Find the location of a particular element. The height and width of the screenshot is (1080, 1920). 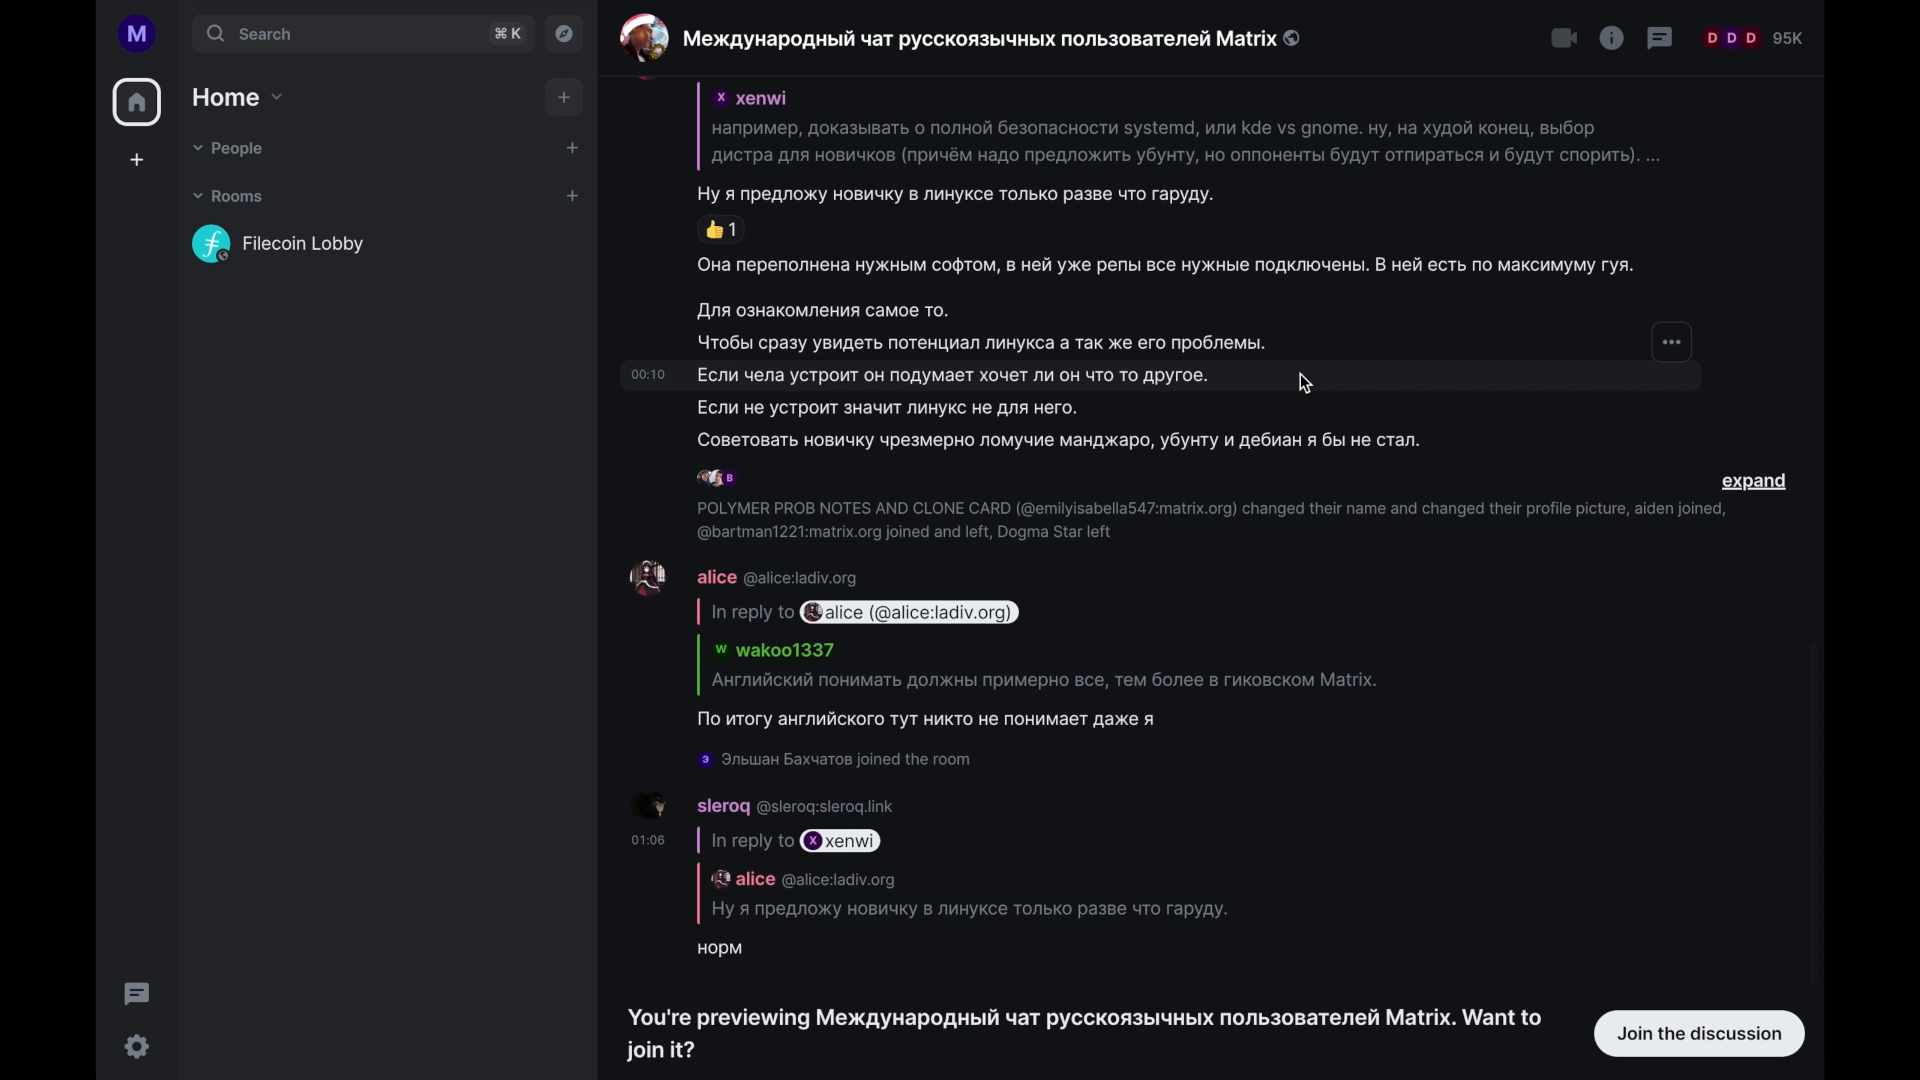

add is located at coordinates (573, 148).